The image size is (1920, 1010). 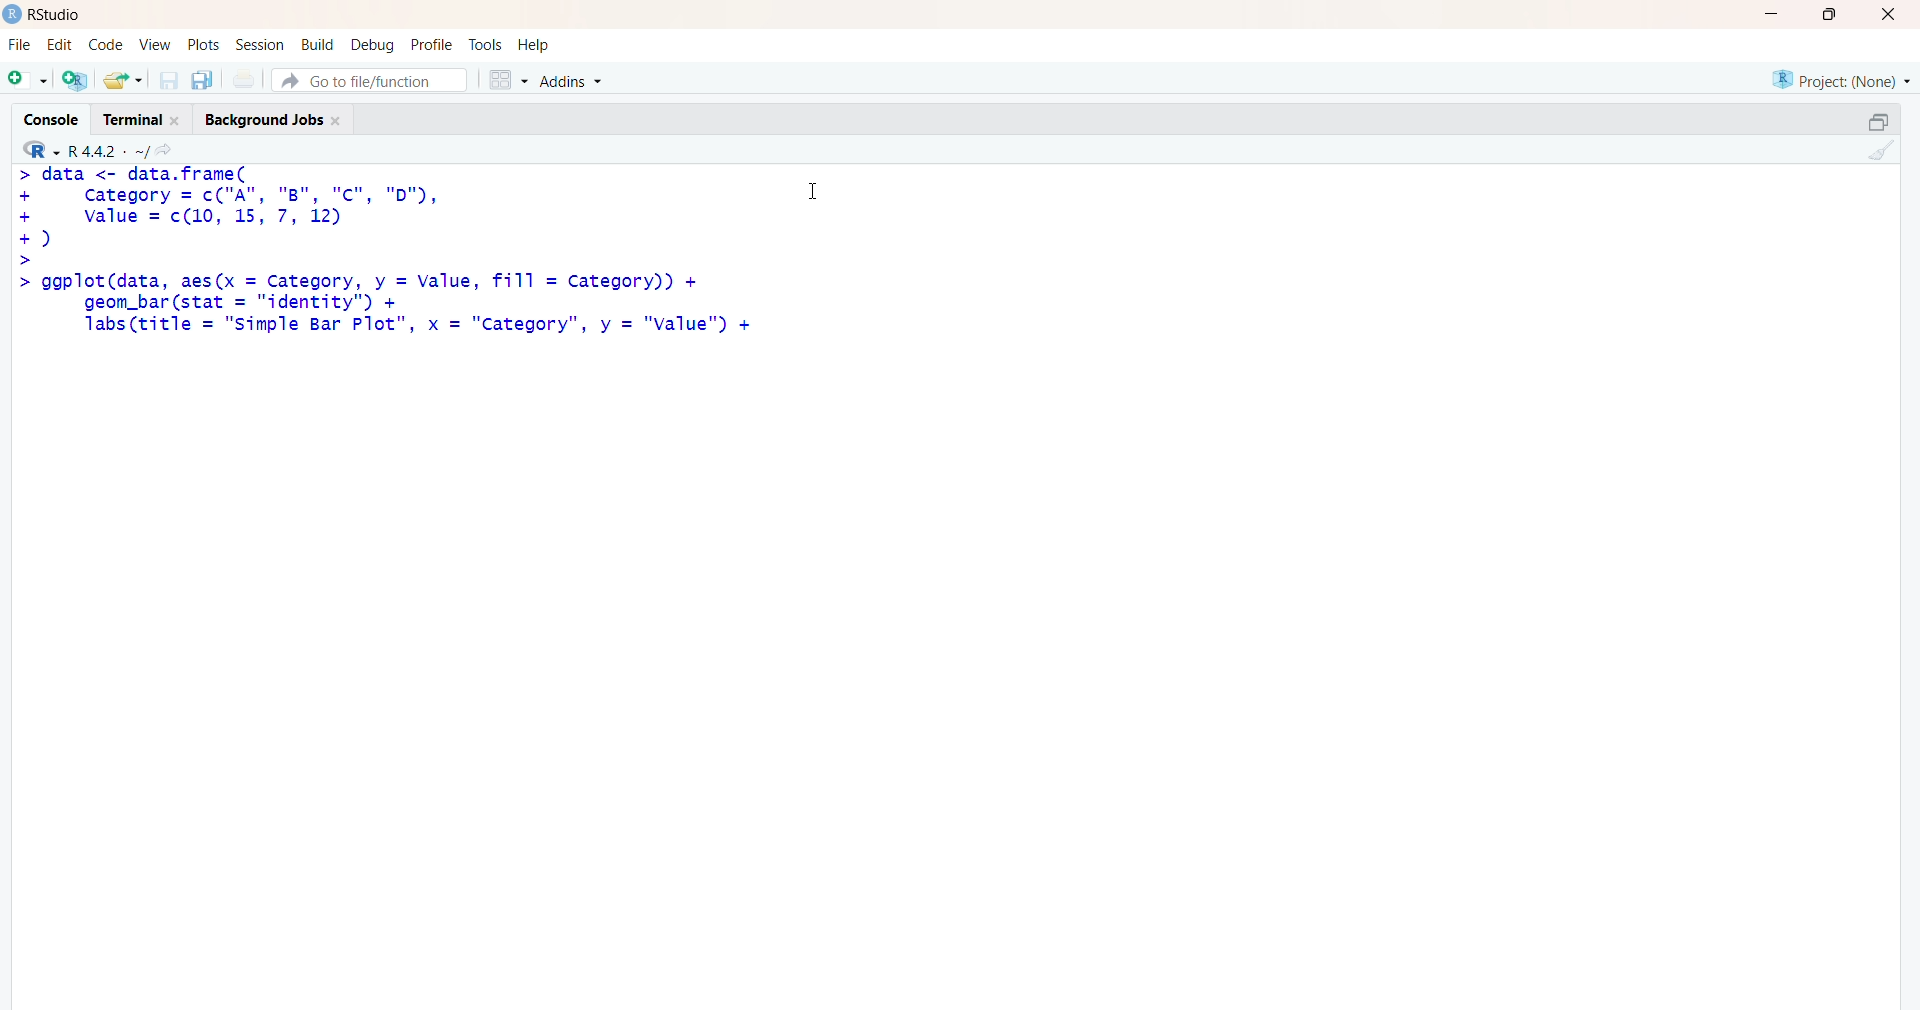 I want to click on Session, so click(x=260, y=45).